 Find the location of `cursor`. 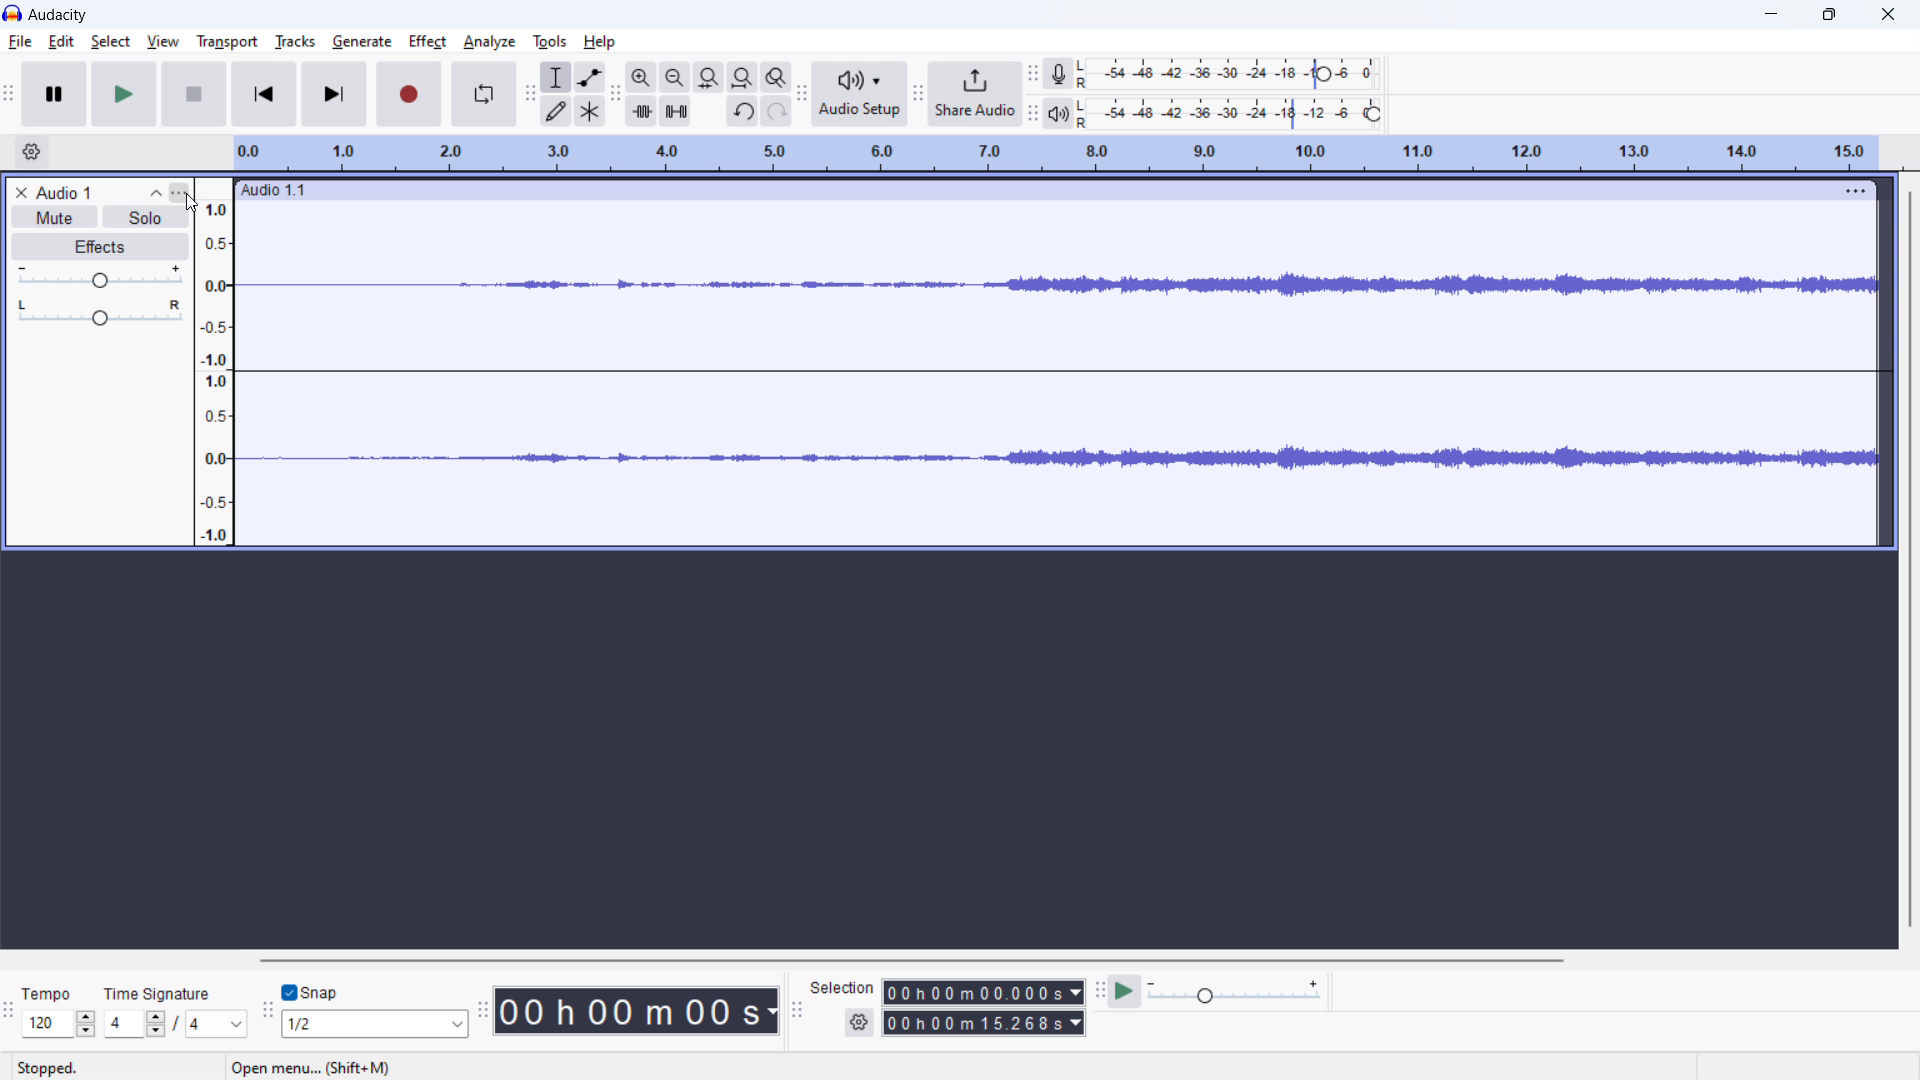

cursor is located at coordinates (193, 202).